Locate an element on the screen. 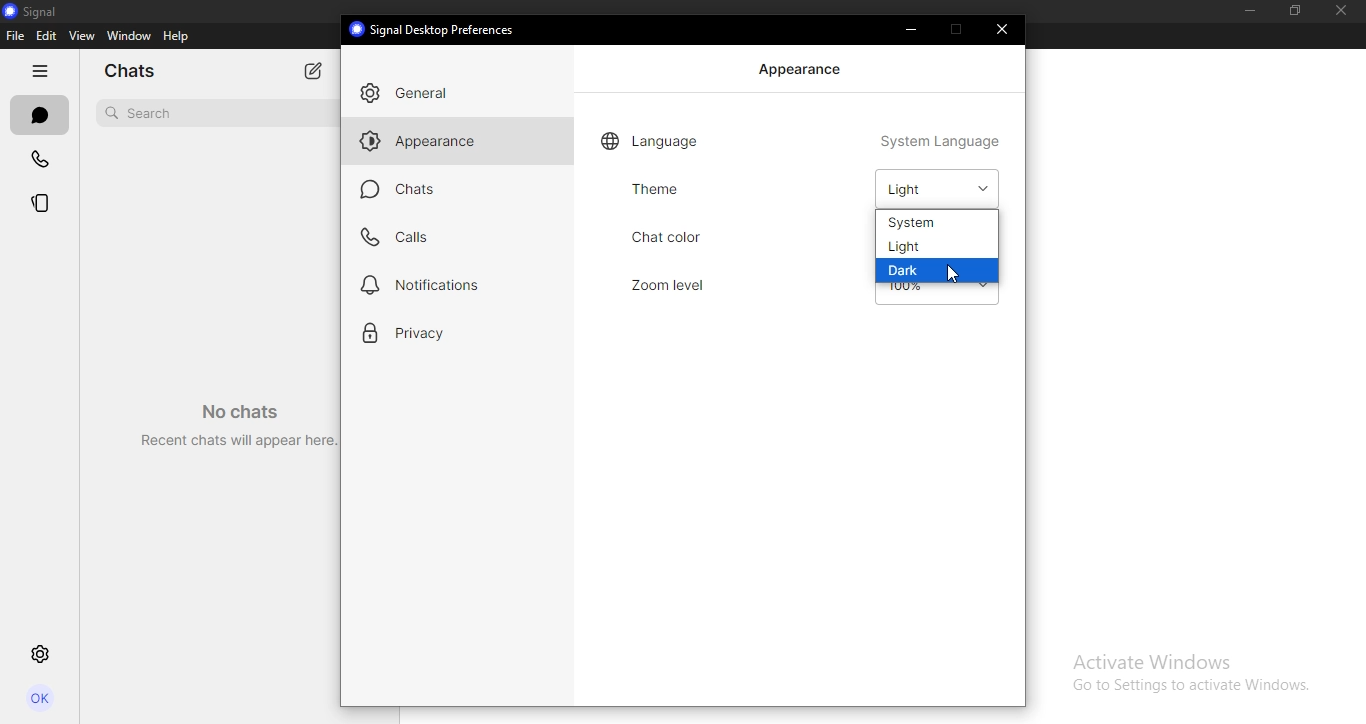  100% is located at coordinates (902, 289).